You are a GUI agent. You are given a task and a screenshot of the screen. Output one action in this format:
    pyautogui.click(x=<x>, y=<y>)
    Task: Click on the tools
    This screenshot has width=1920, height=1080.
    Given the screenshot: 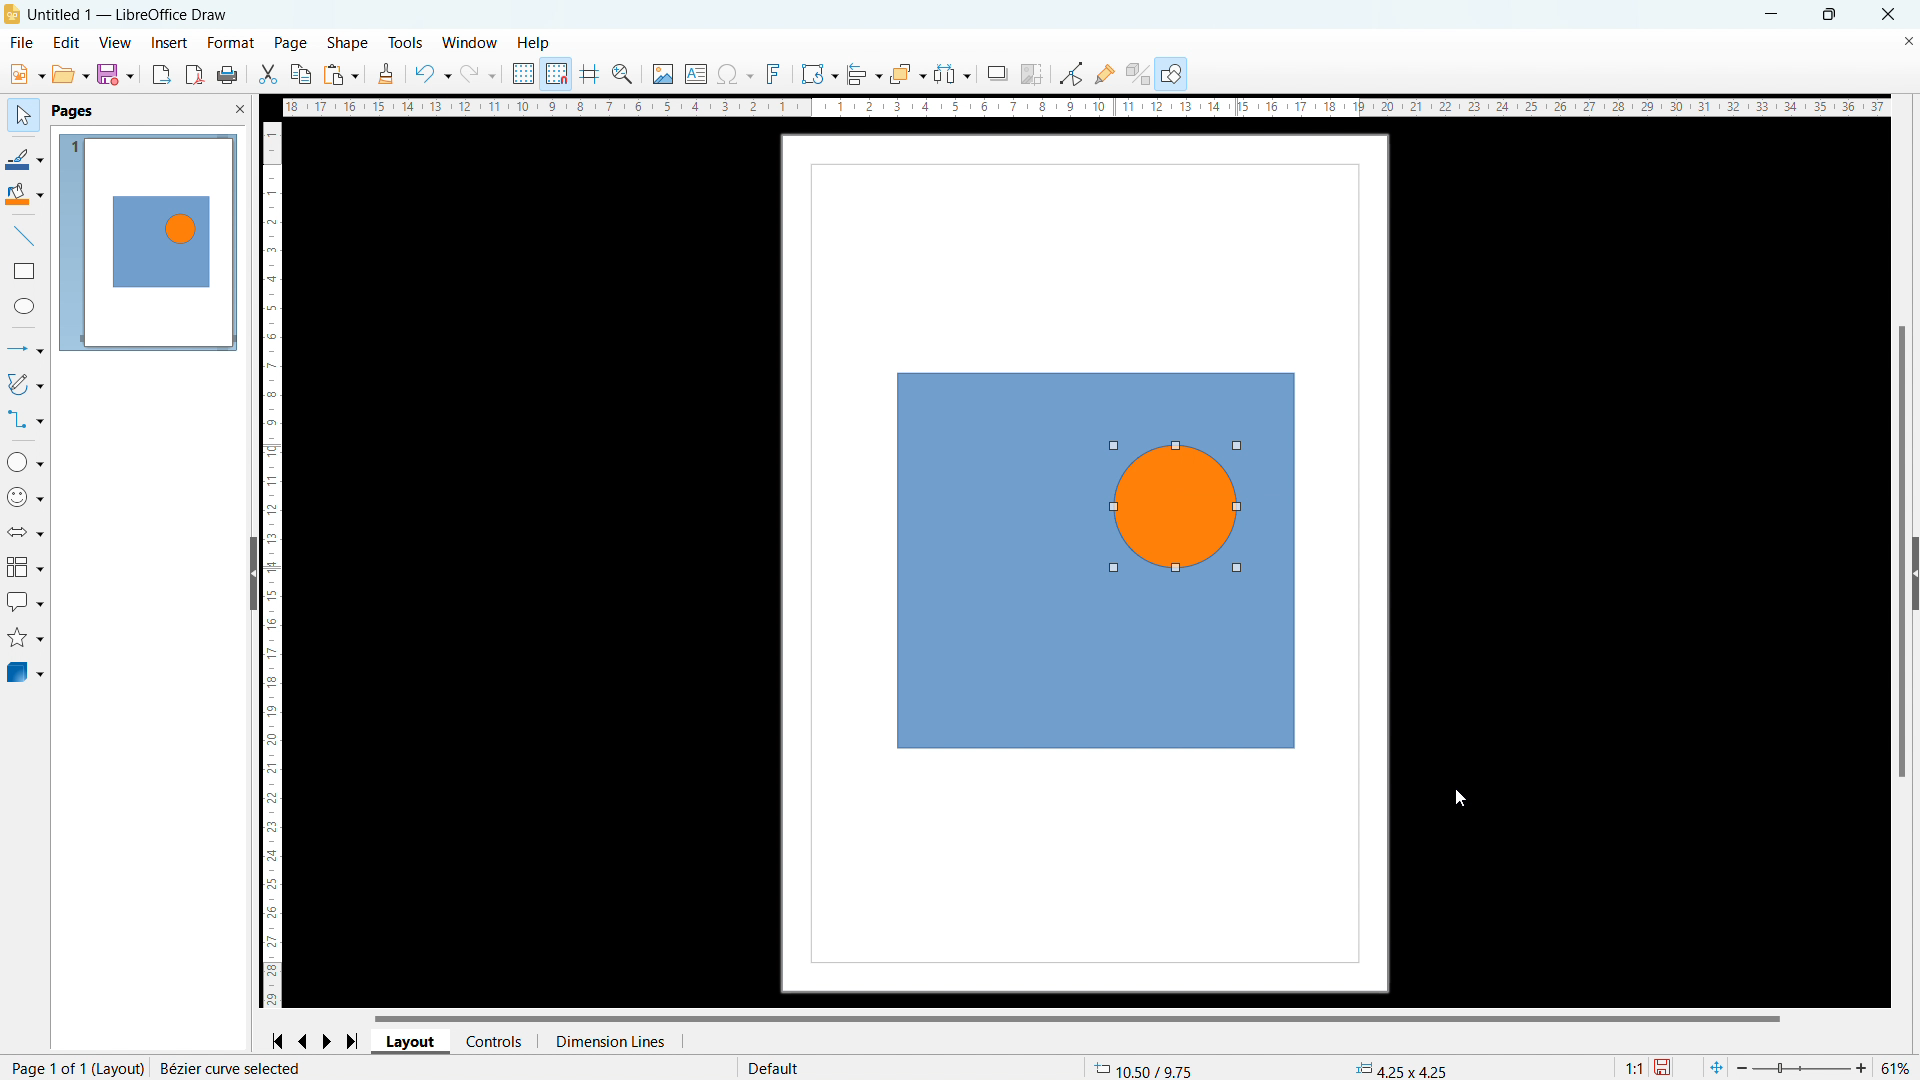 What is the action you would take?
    pyautogui.click(x=406, y=42)
    